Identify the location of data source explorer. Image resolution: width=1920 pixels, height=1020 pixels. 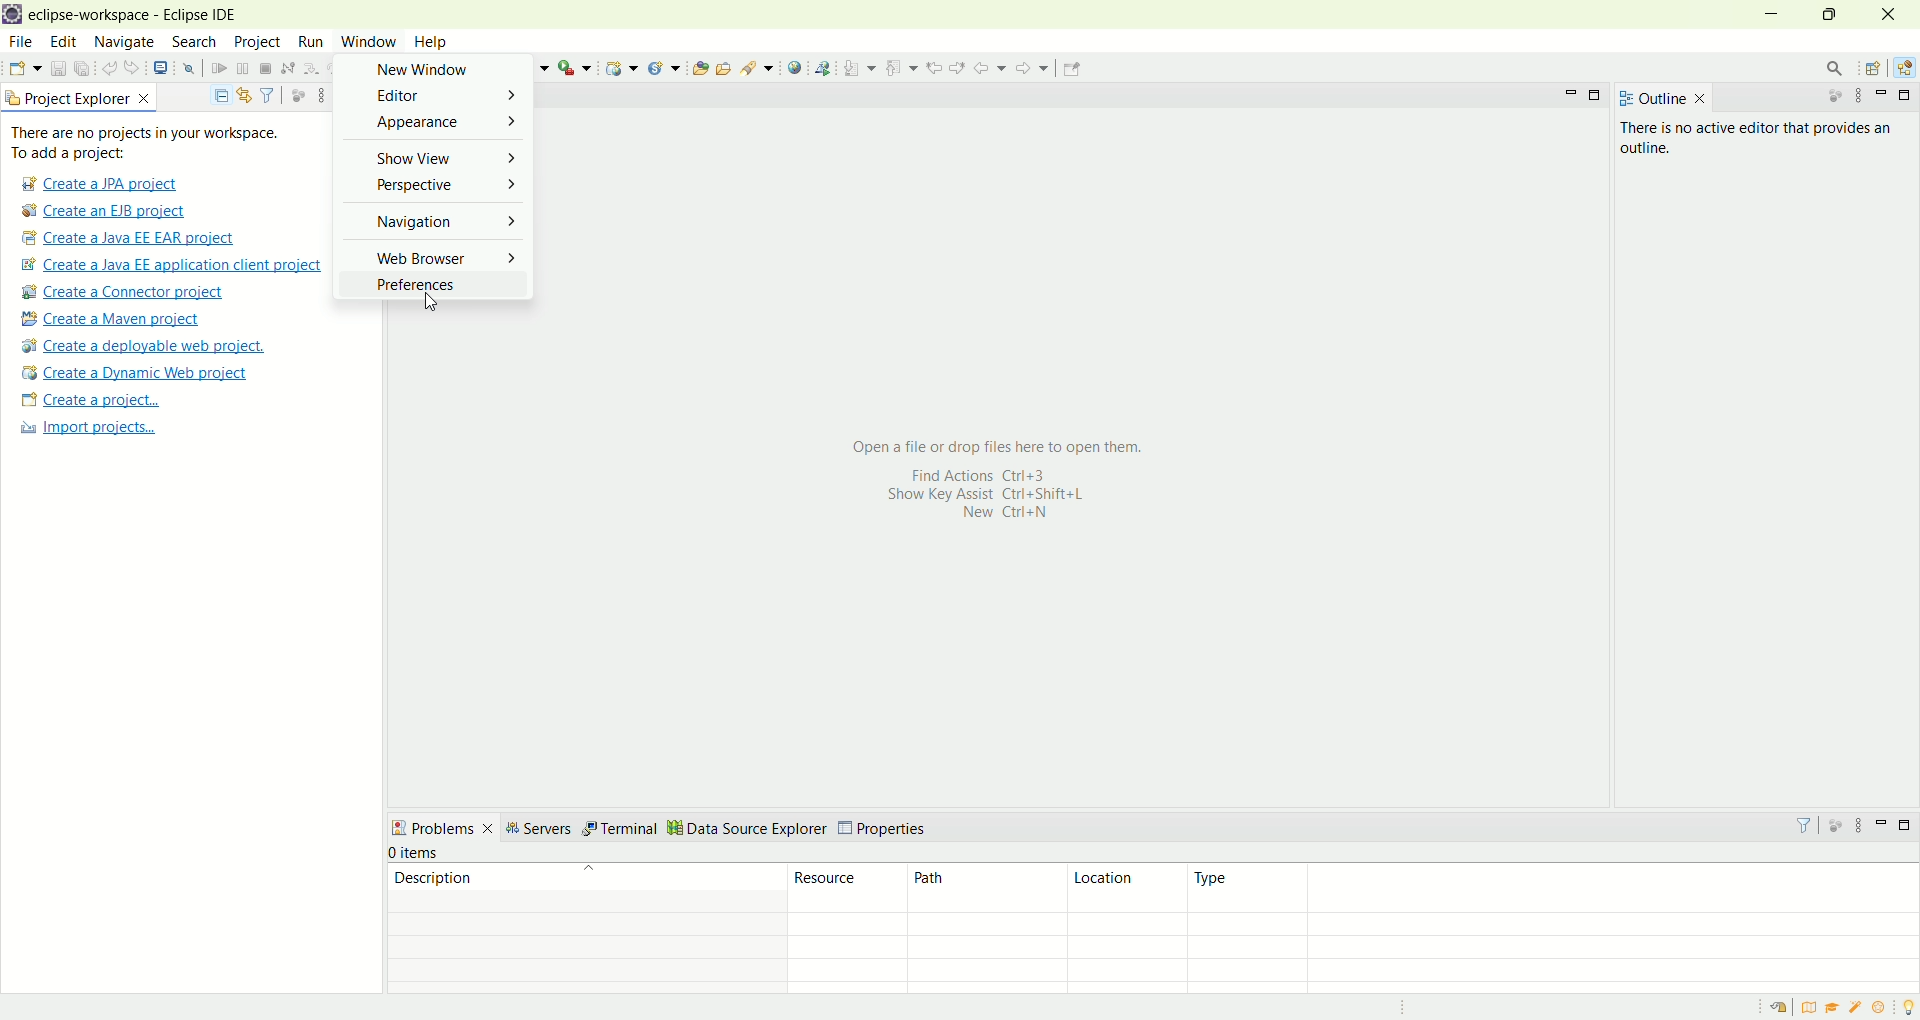
(751, 827).